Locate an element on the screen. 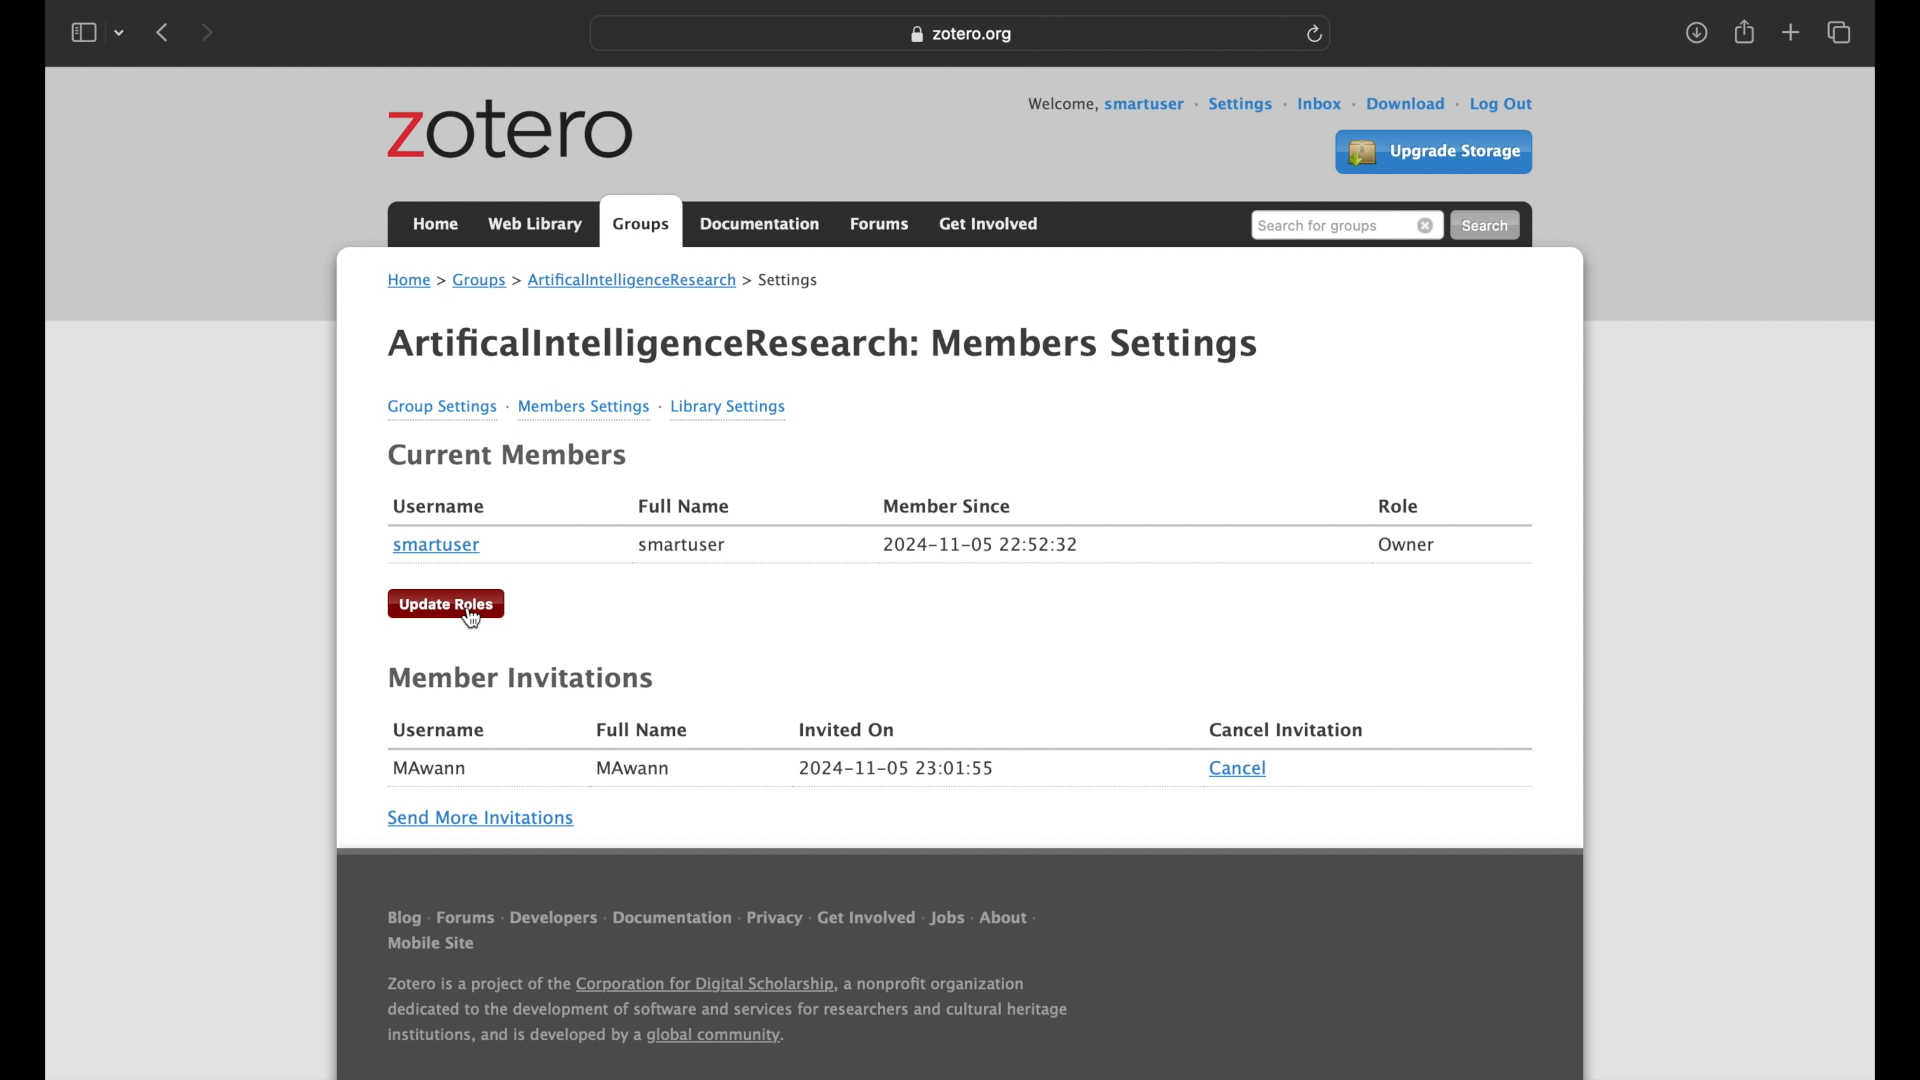  Username is located at coordinates (442, 506).